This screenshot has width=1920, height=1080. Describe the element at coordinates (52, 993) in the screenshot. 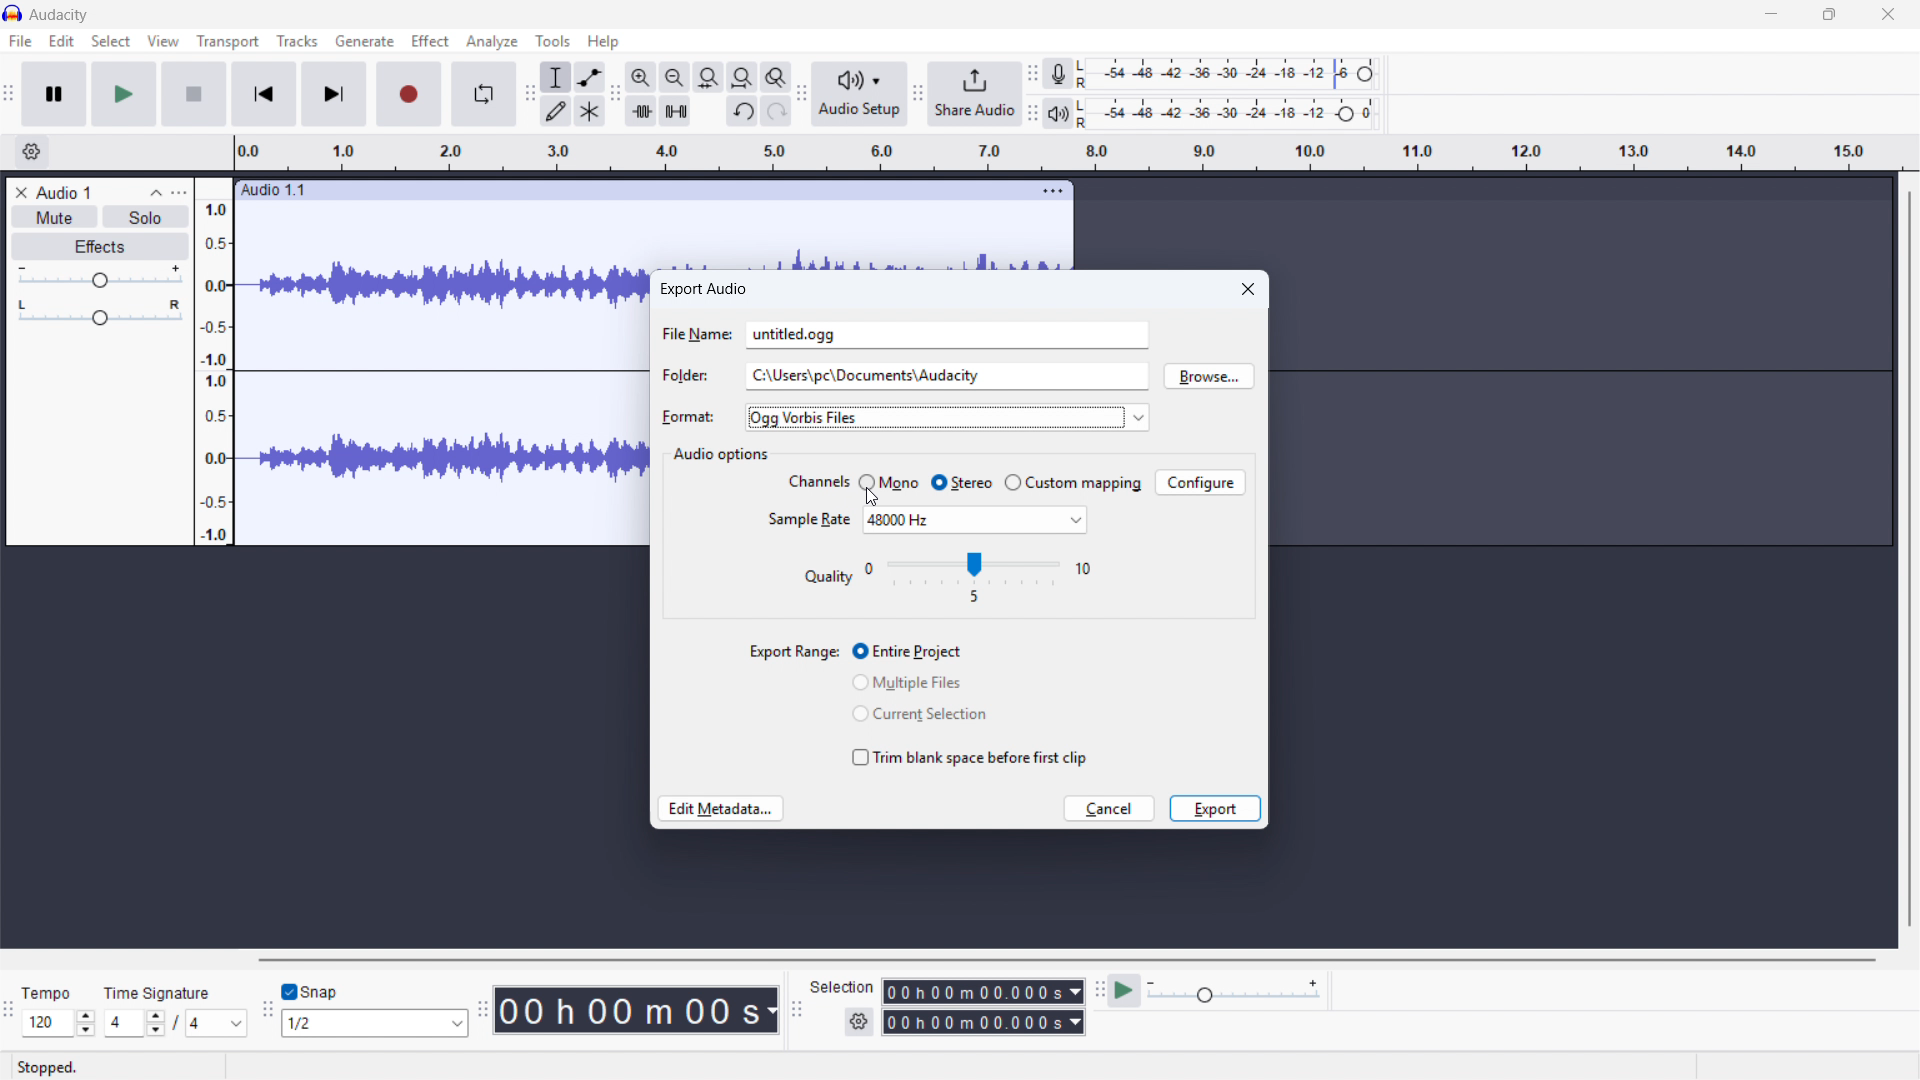

I see `tempo` at that location.